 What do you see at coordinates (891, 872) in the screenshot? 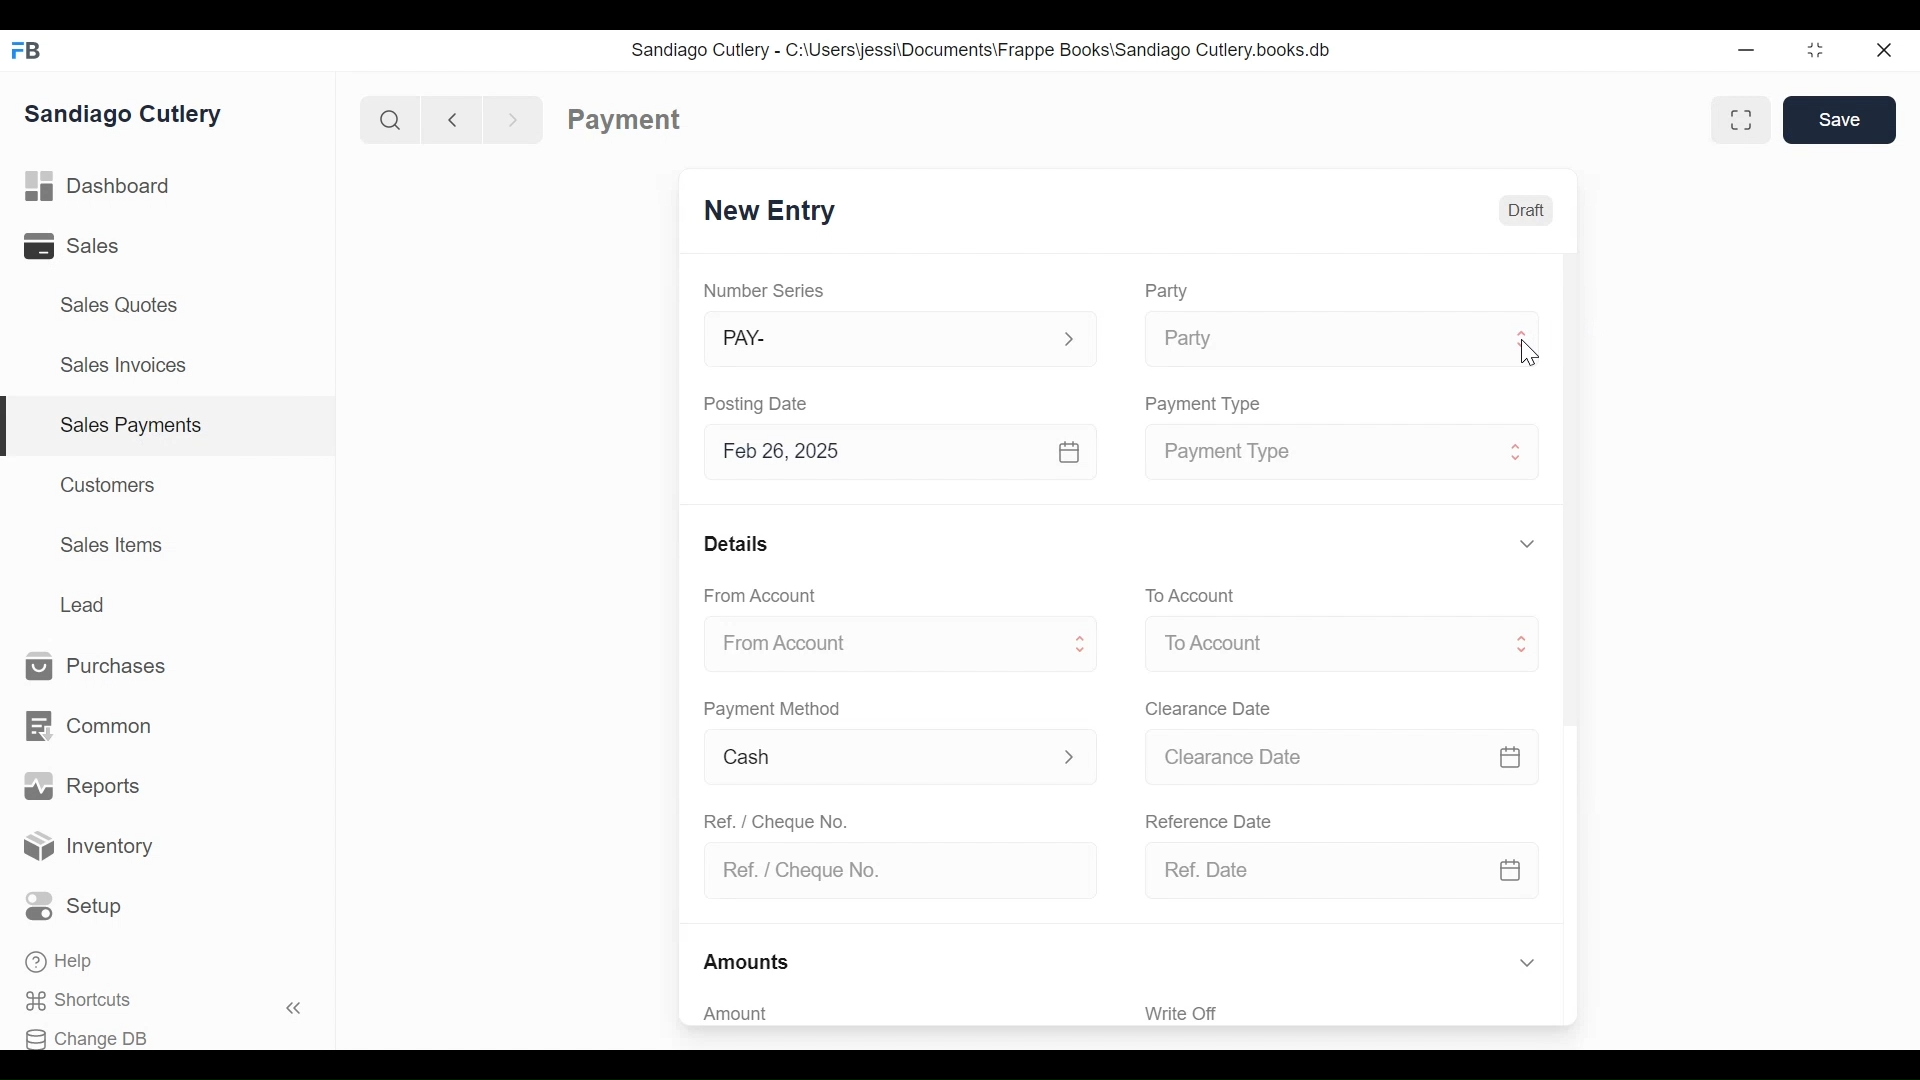
I see `Ref. / Cheque No.` at bounding box center [891, 872].